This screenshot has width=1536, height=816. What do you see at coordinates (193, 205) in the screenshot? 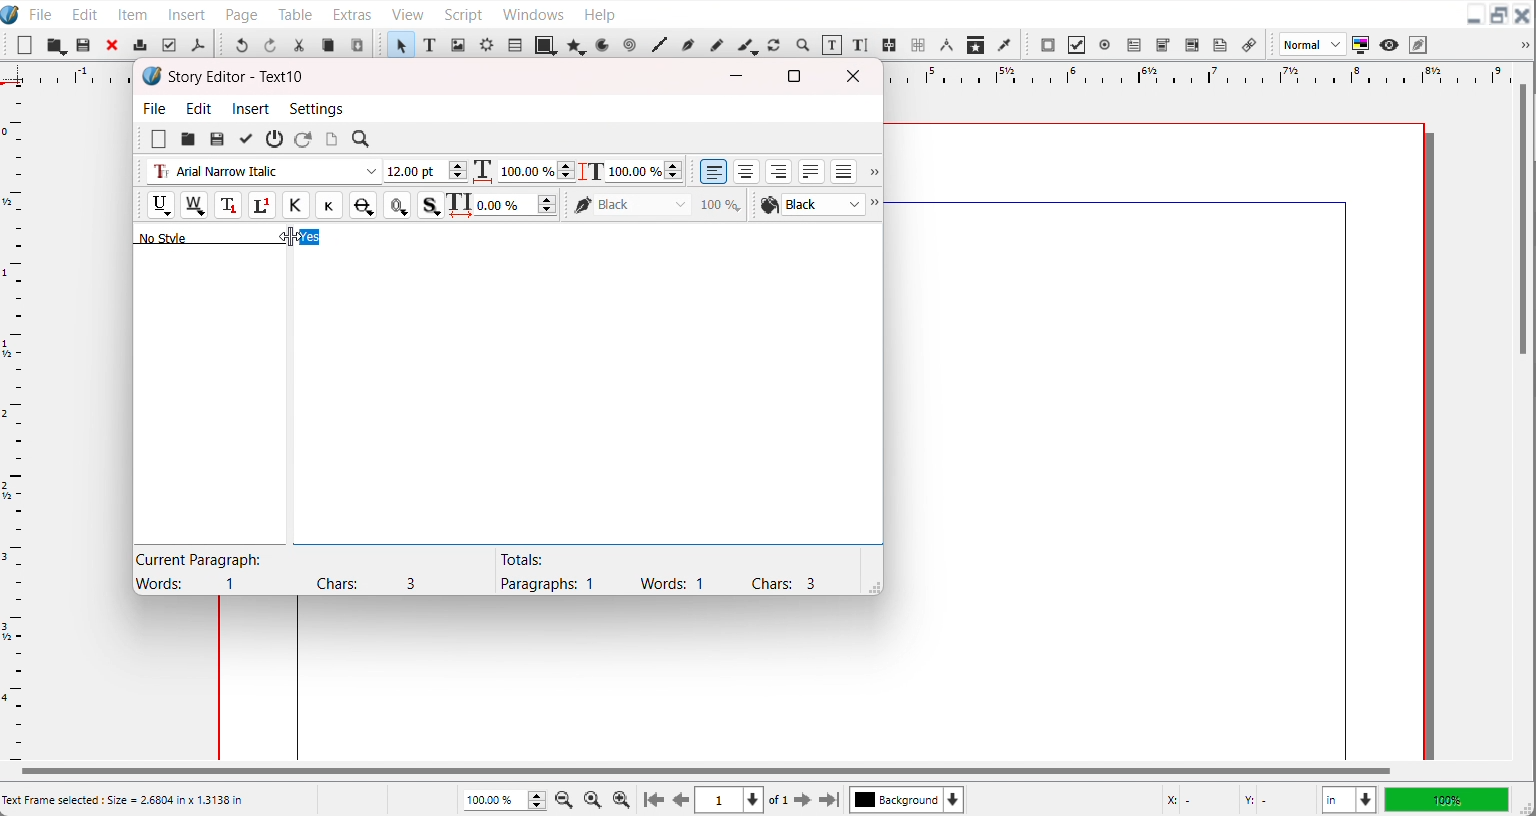
I see `Remove underline` at bounding box center [193, 205].